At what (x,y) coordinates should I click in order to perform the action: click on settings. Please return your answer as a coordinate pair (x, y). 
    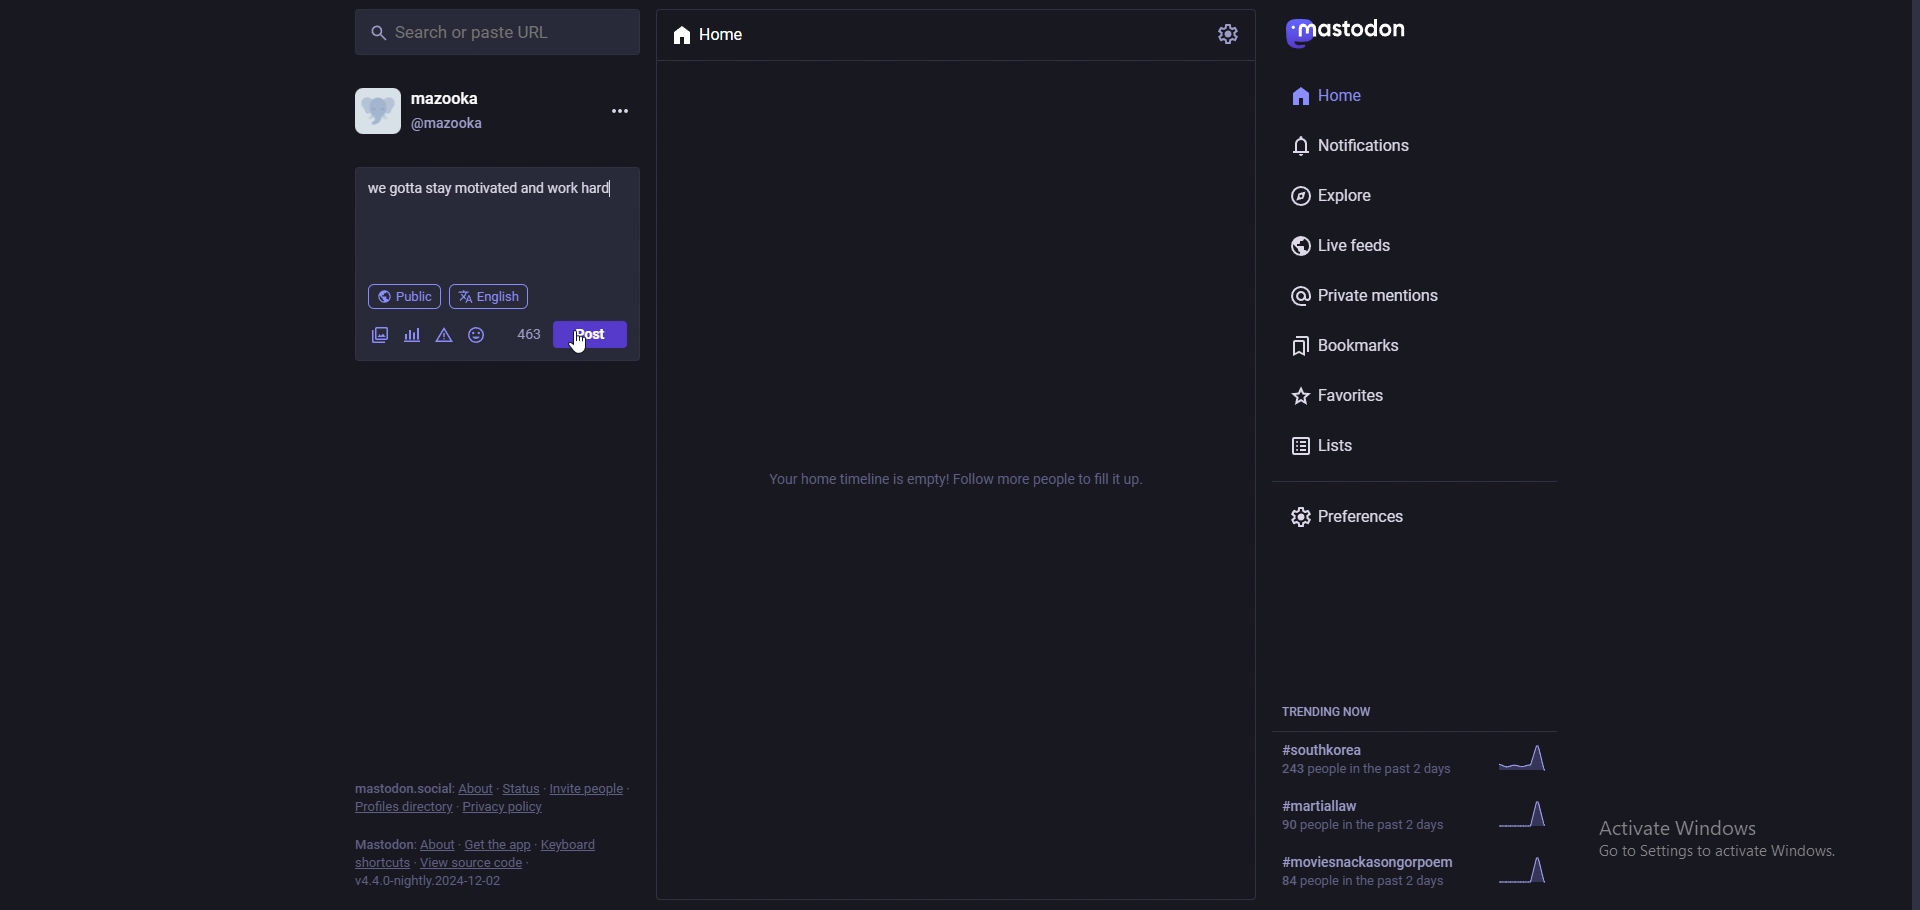
    Looking at the image, I should click on (1226, 36).